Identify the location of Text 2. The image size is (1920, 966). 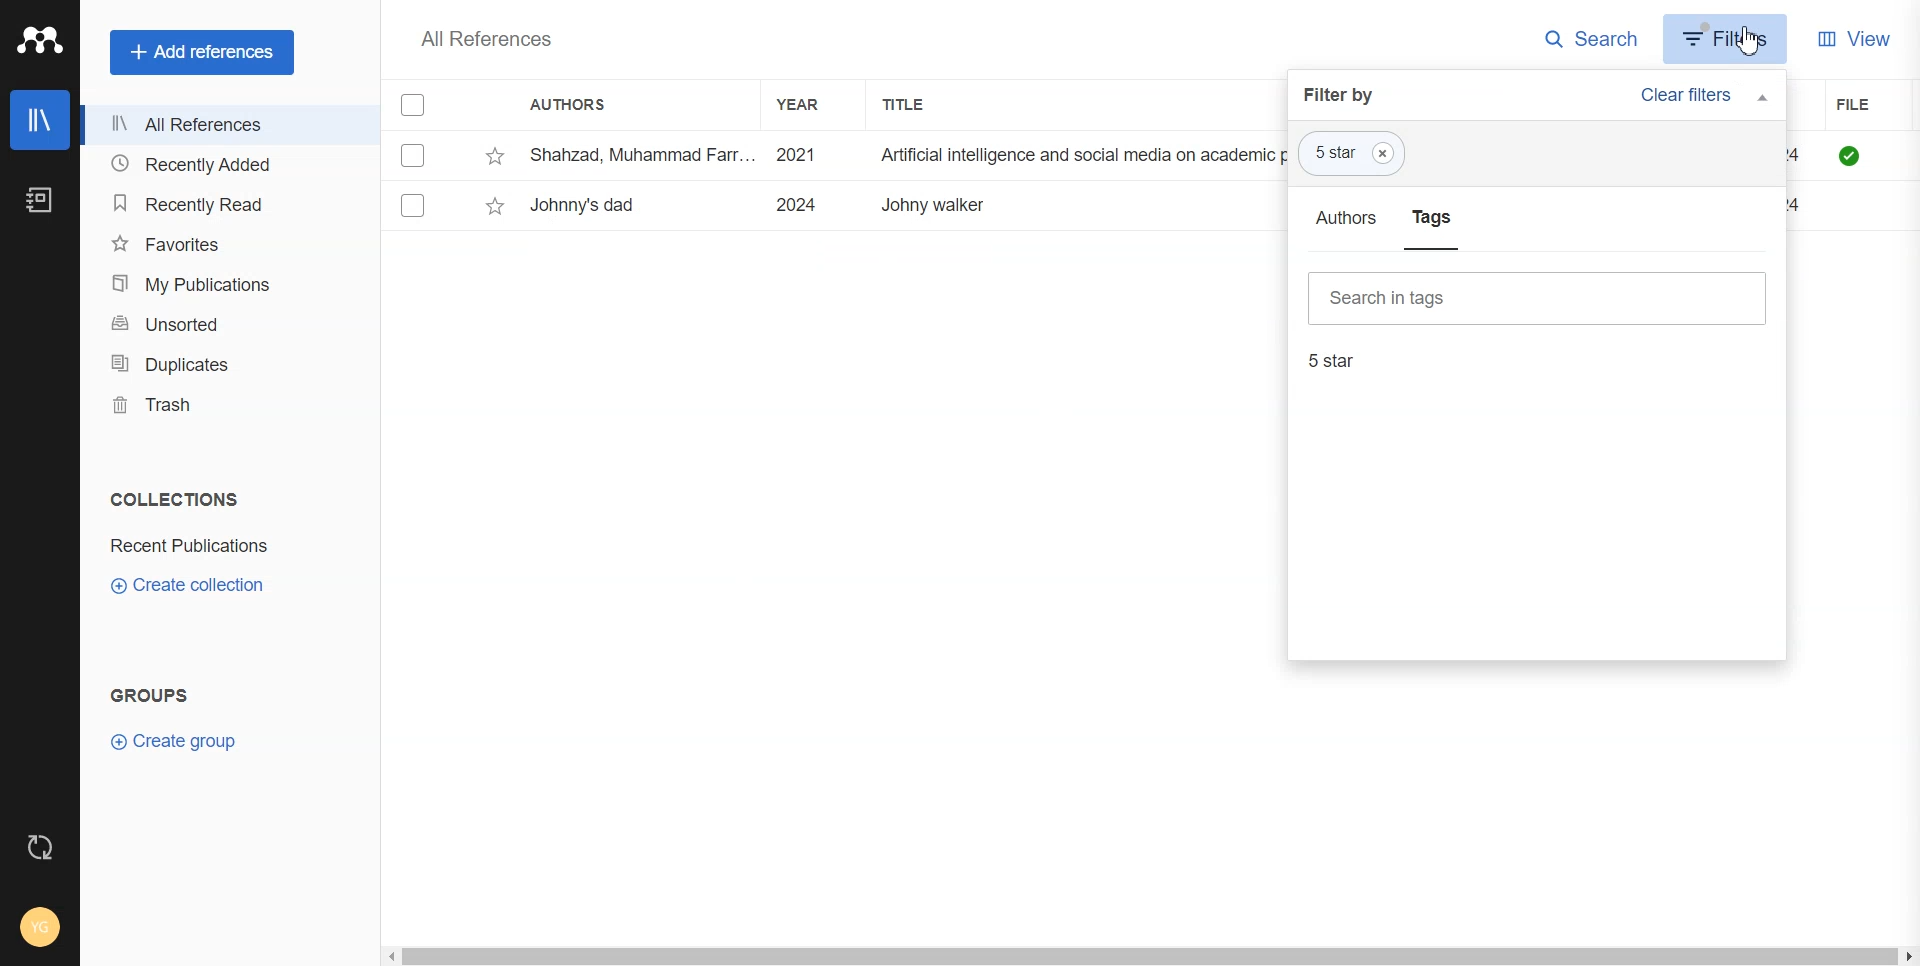
(150, 695).